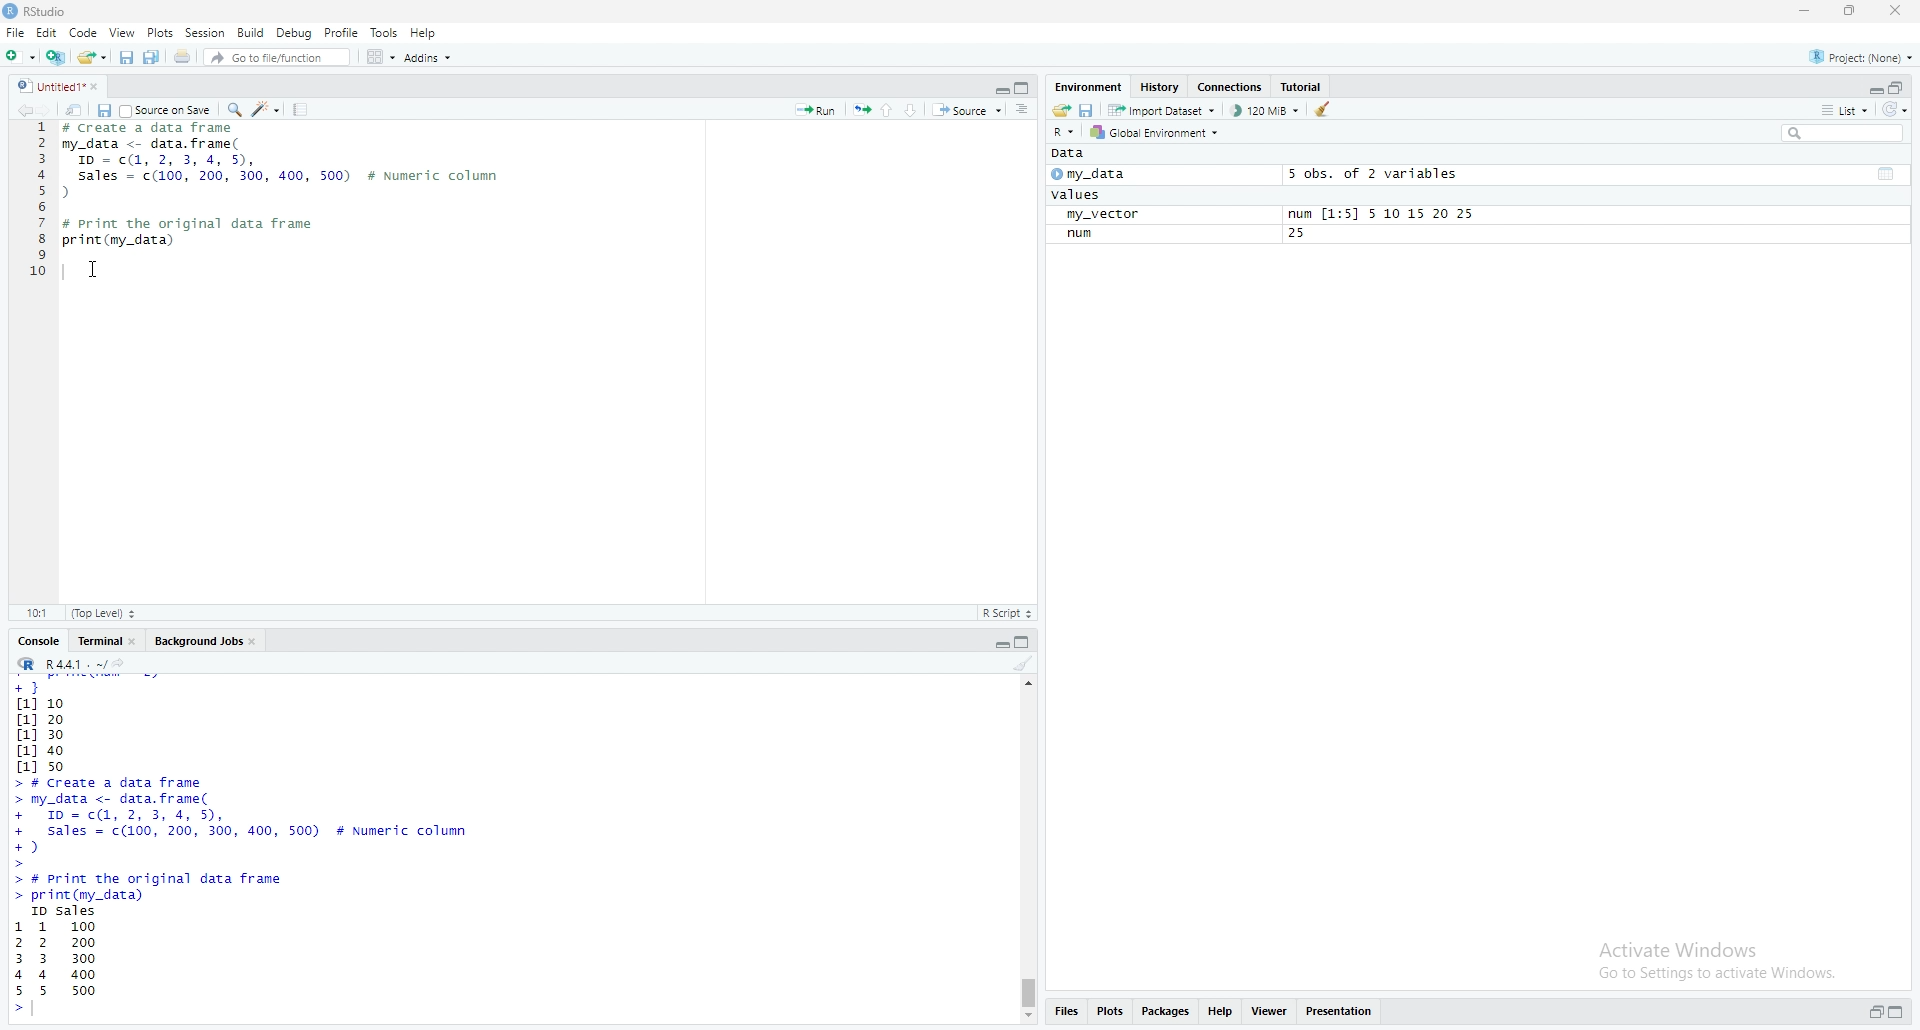 Image resolution: width=1920 pixels, height=1030 pixels. What do you see at coordinates (13, 1015) in the screenshot?
I see `prompt cursor` at bounding box center [13, 1015].